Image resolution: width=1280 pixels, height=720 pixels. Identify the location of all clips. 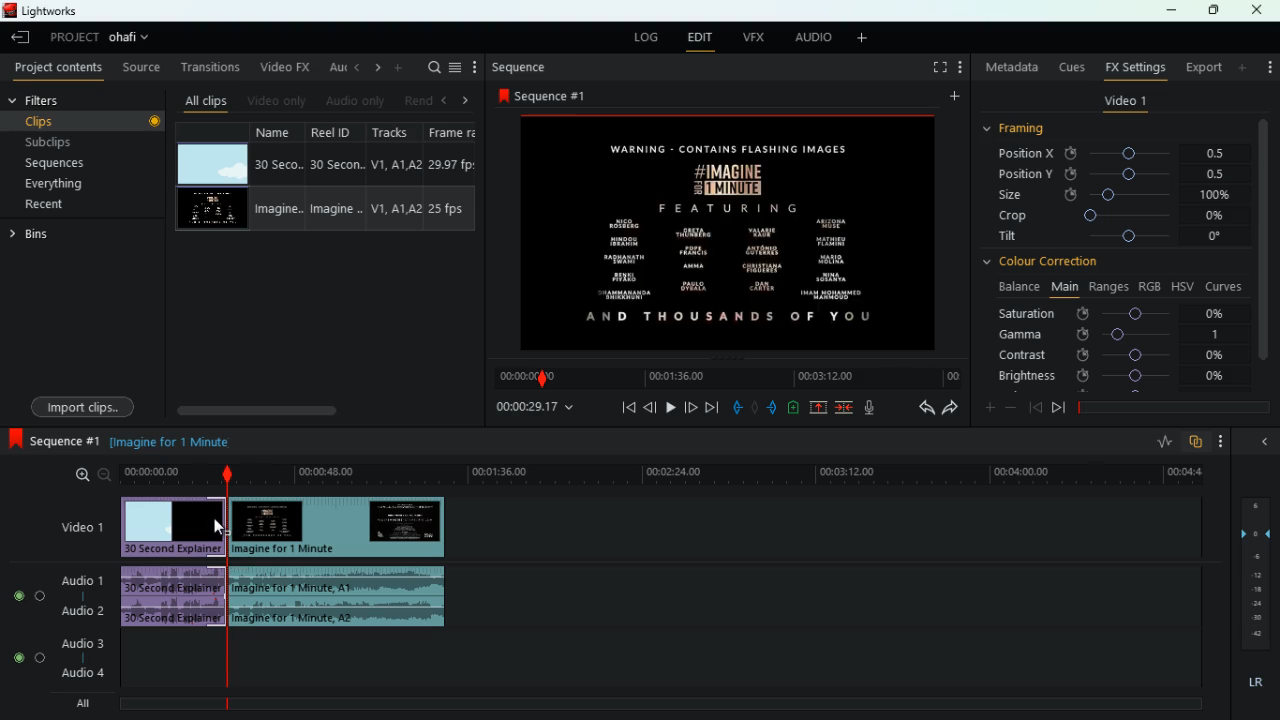
(206, 100).